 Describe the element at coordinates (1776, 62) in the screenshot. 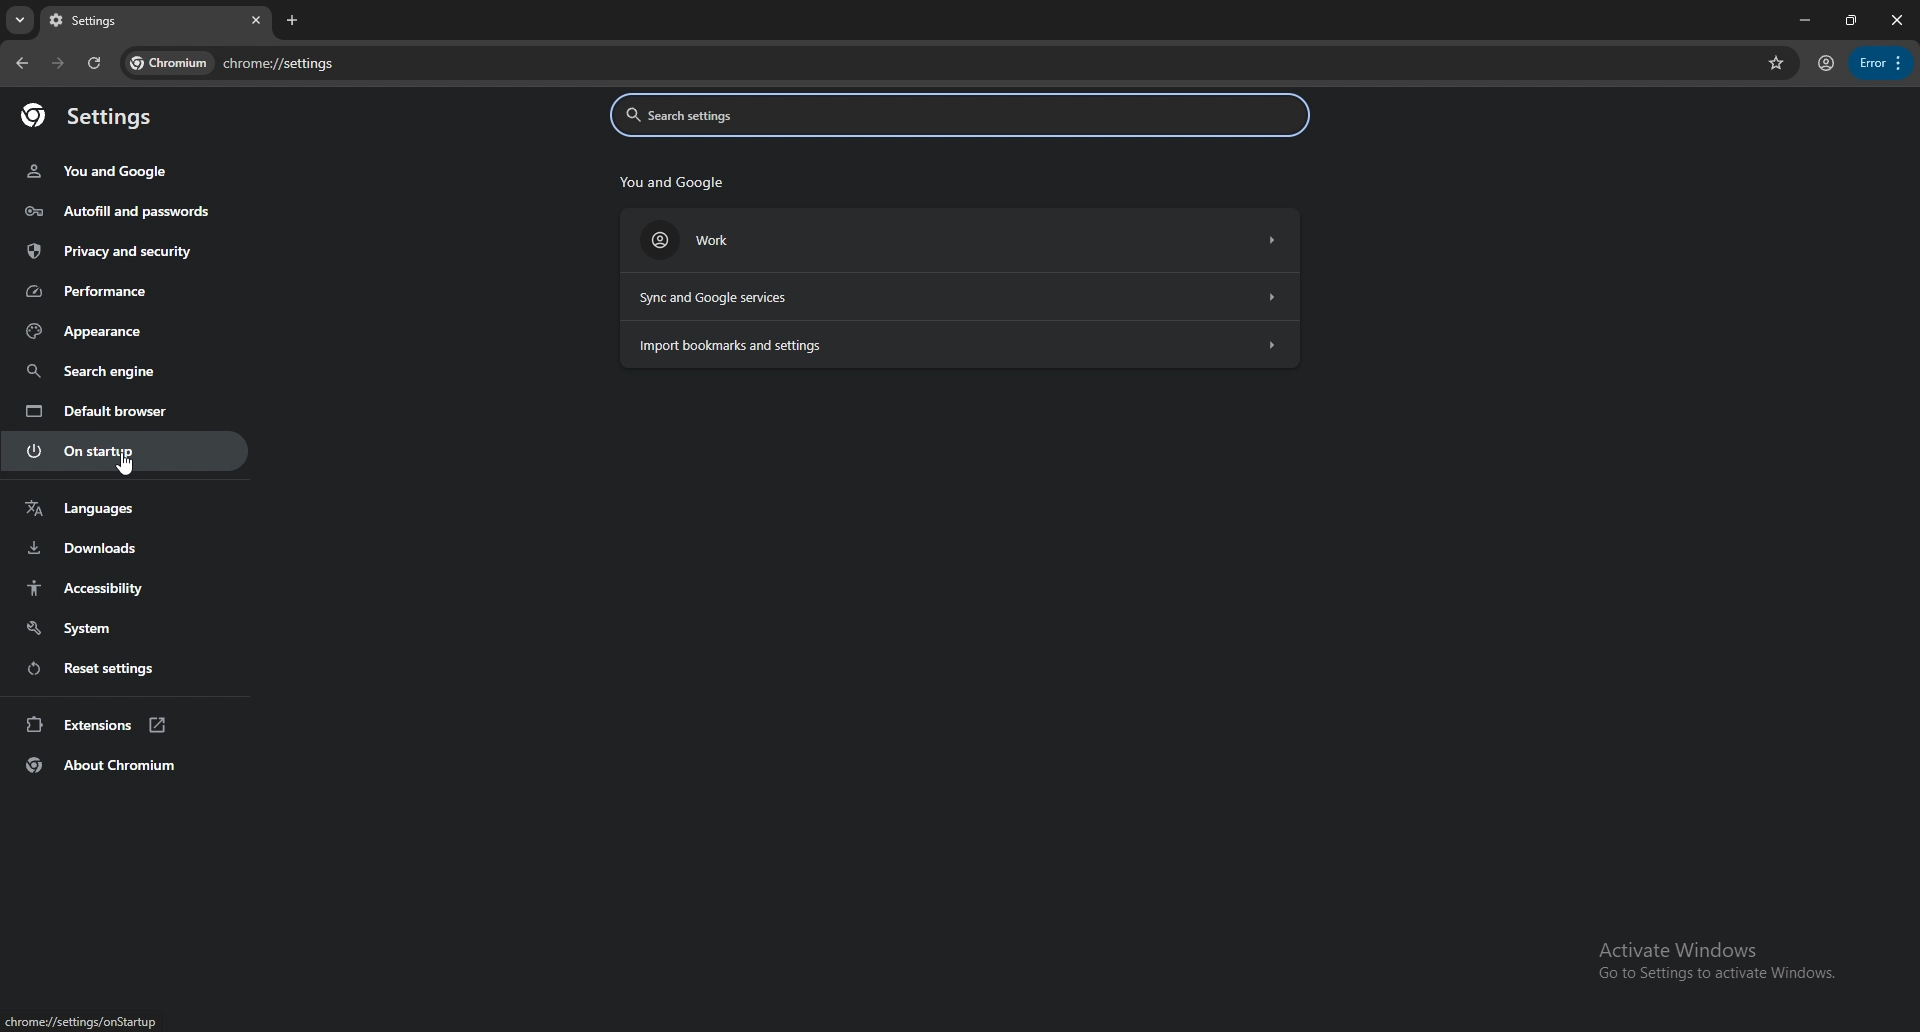

I see `favorites` at that location.